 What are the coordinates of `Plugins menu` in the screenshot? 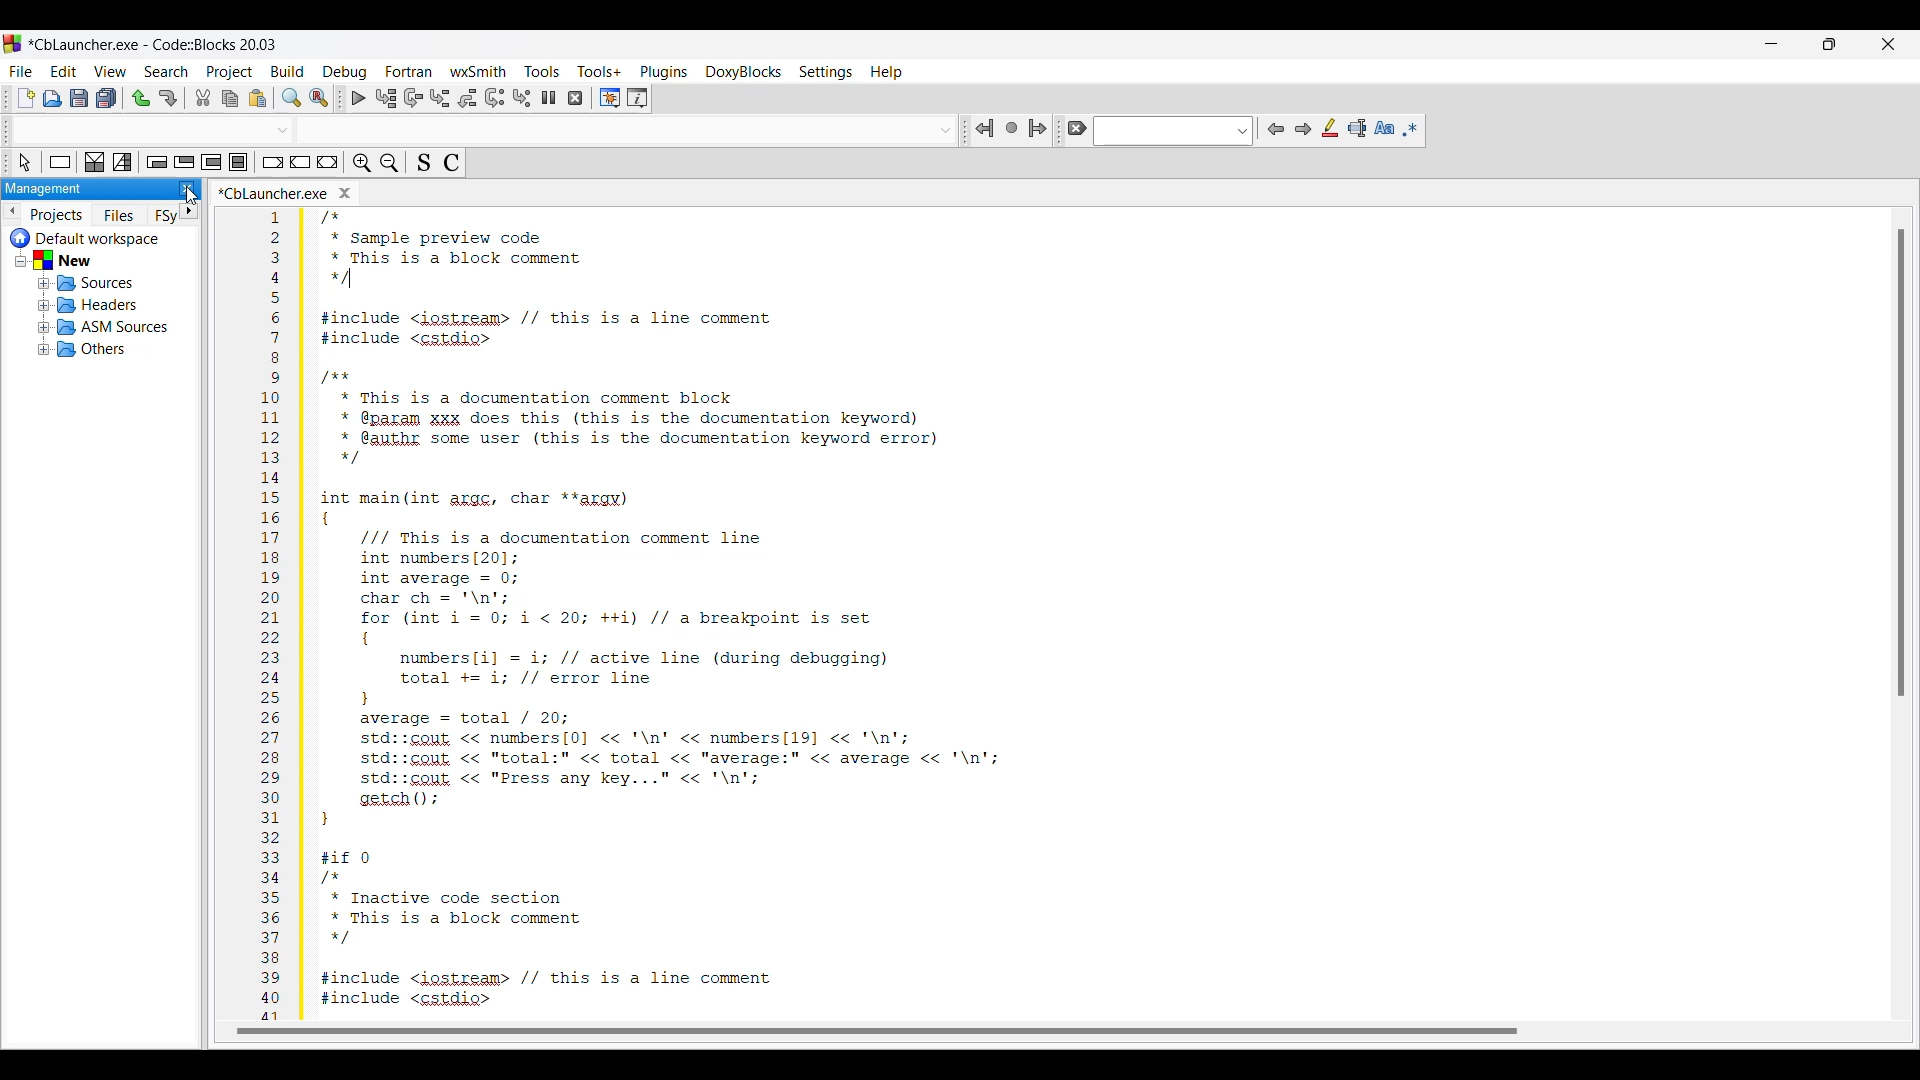 It's located at (663, 72).